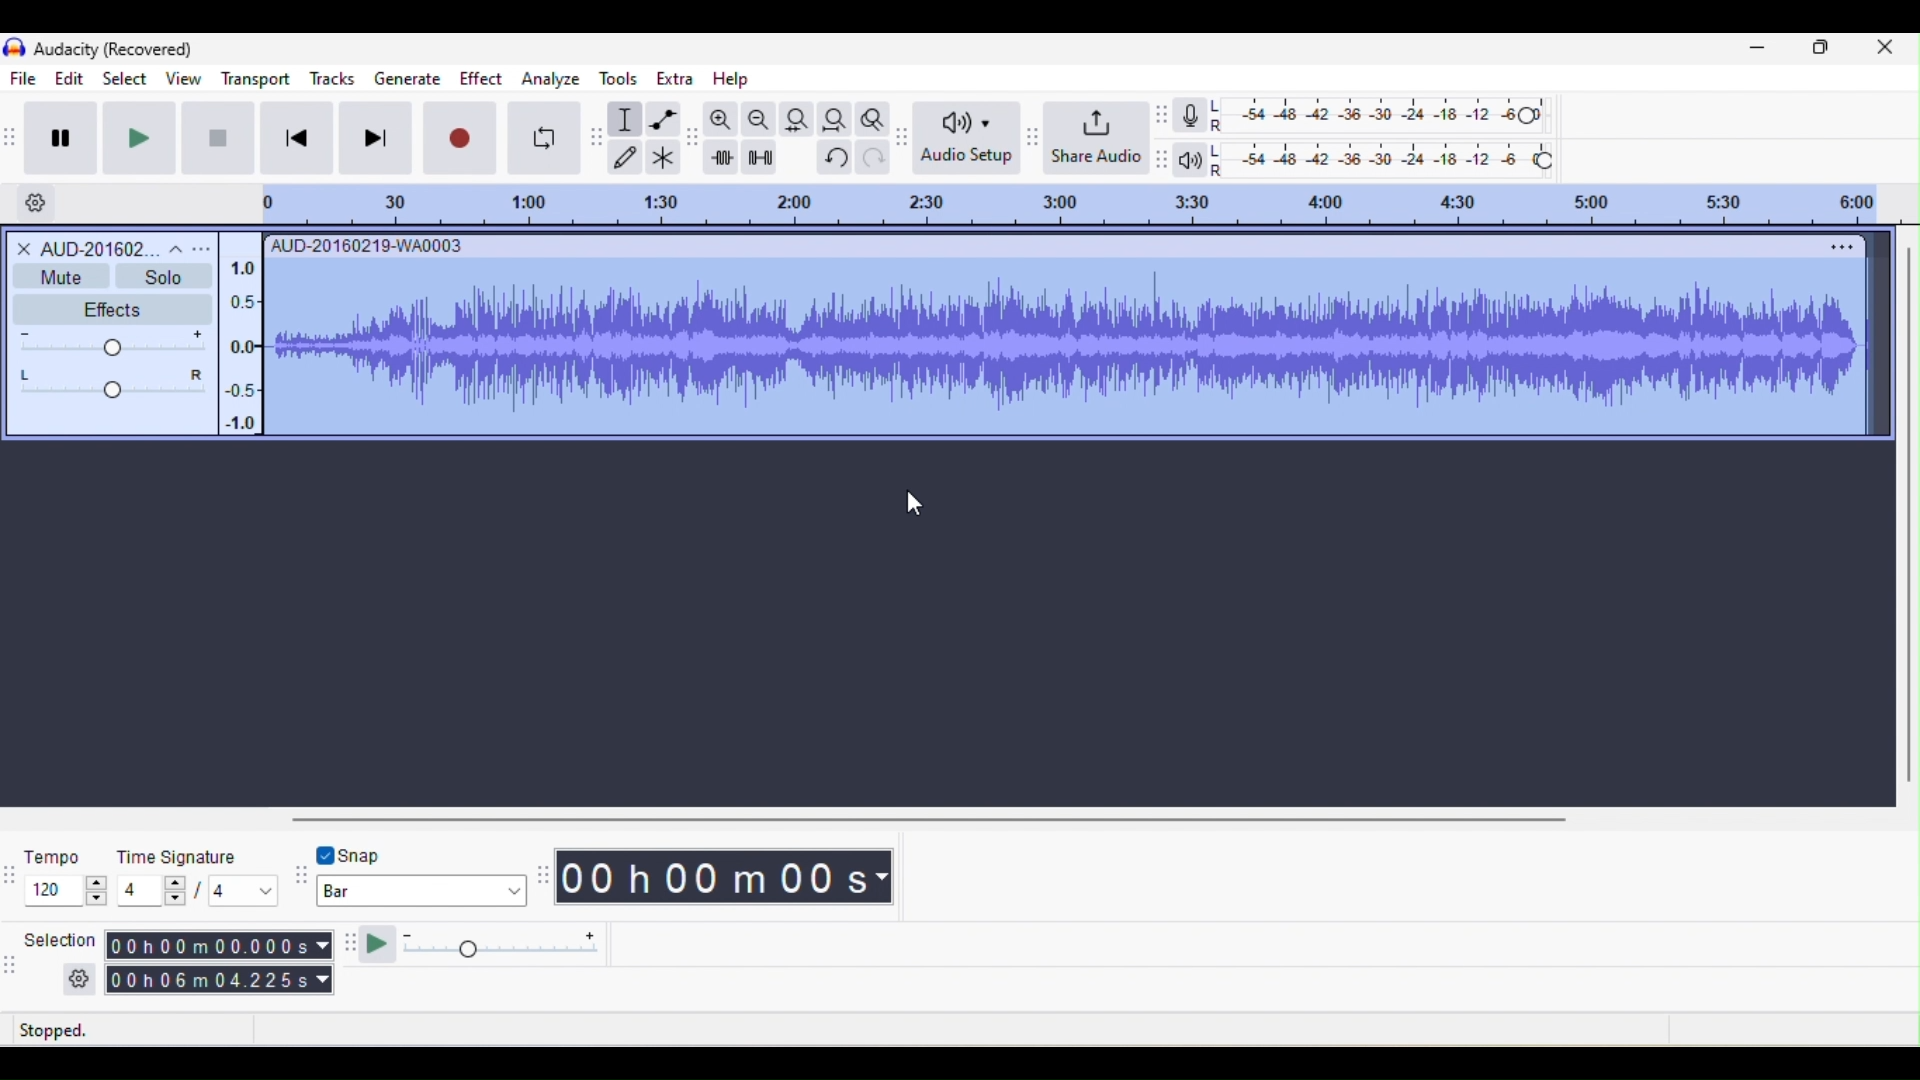 This screenshot has height=1080, width=1920. What do you see at coordinates (721, 120) in the screenshot?
I see `zoom in` at bounding box center [721, 120].